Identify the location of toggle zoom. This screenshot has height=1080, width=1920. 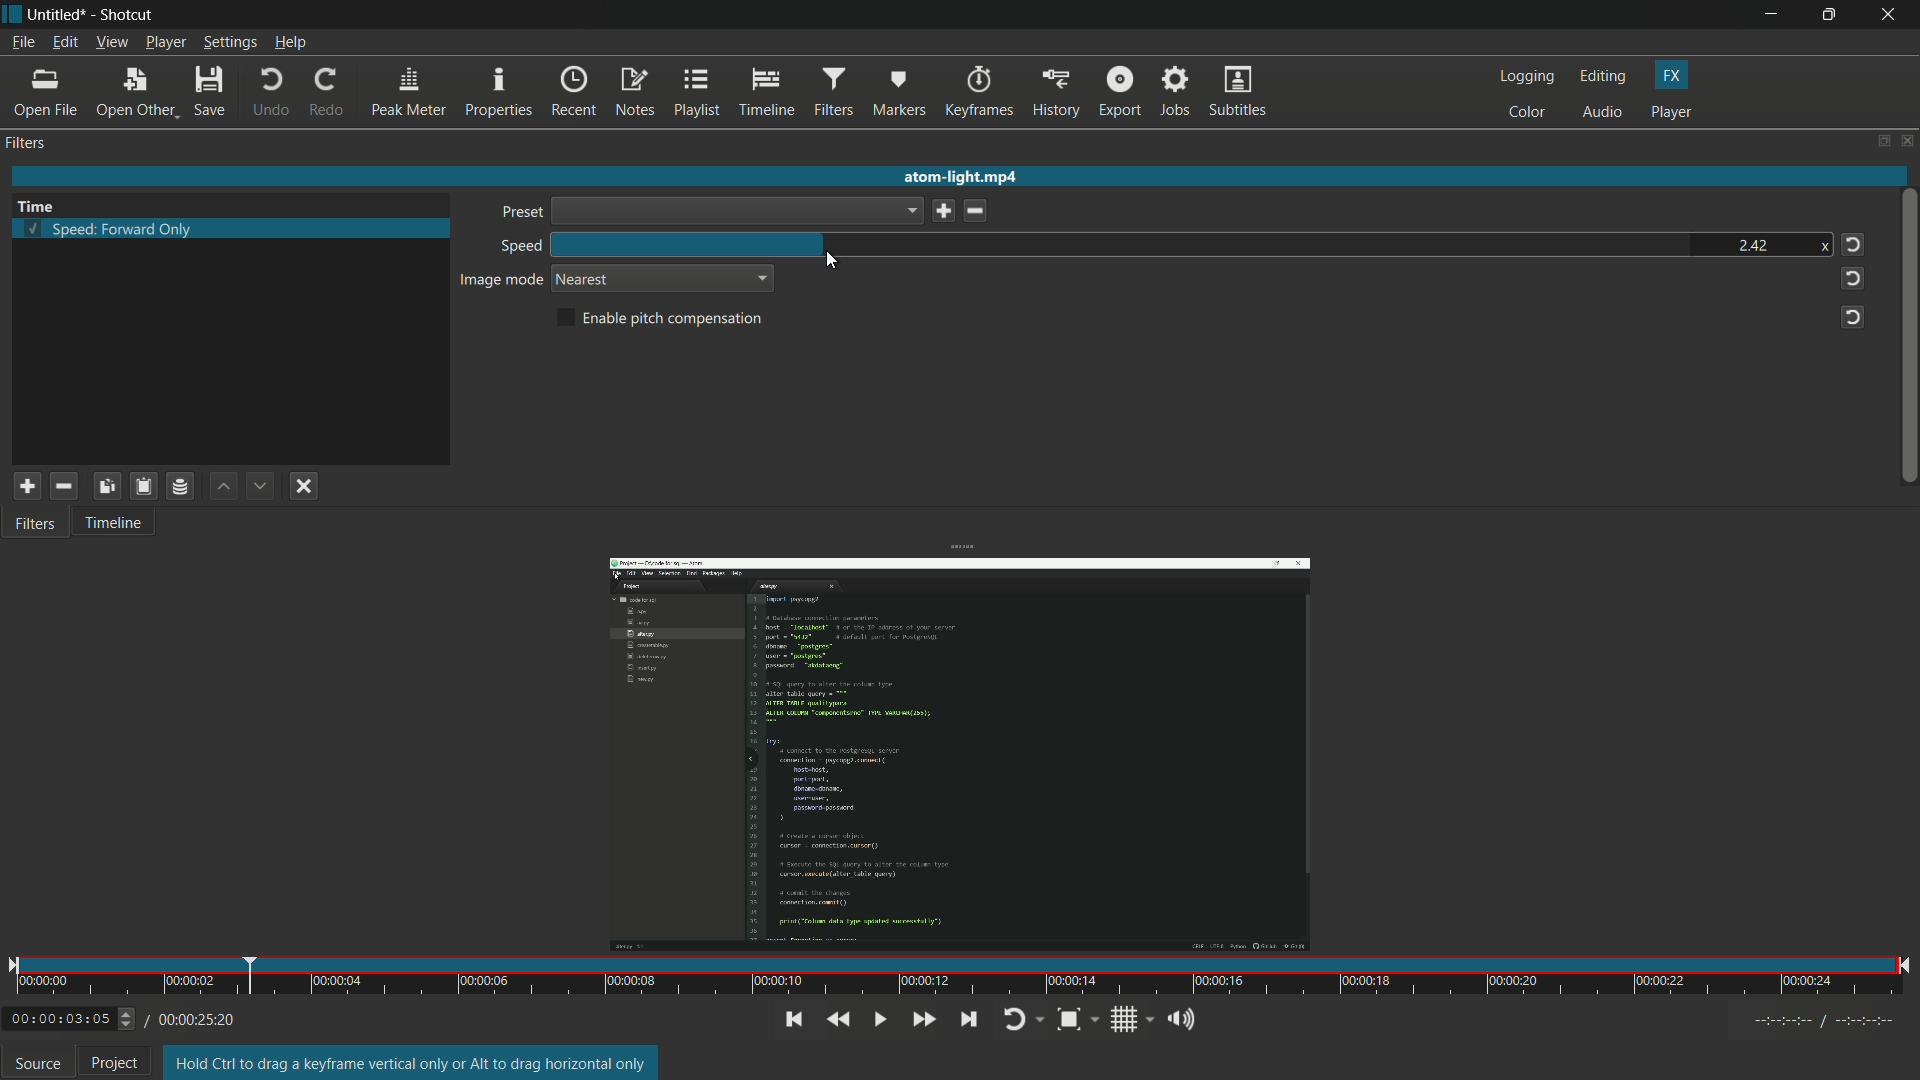
(1073, 1019).